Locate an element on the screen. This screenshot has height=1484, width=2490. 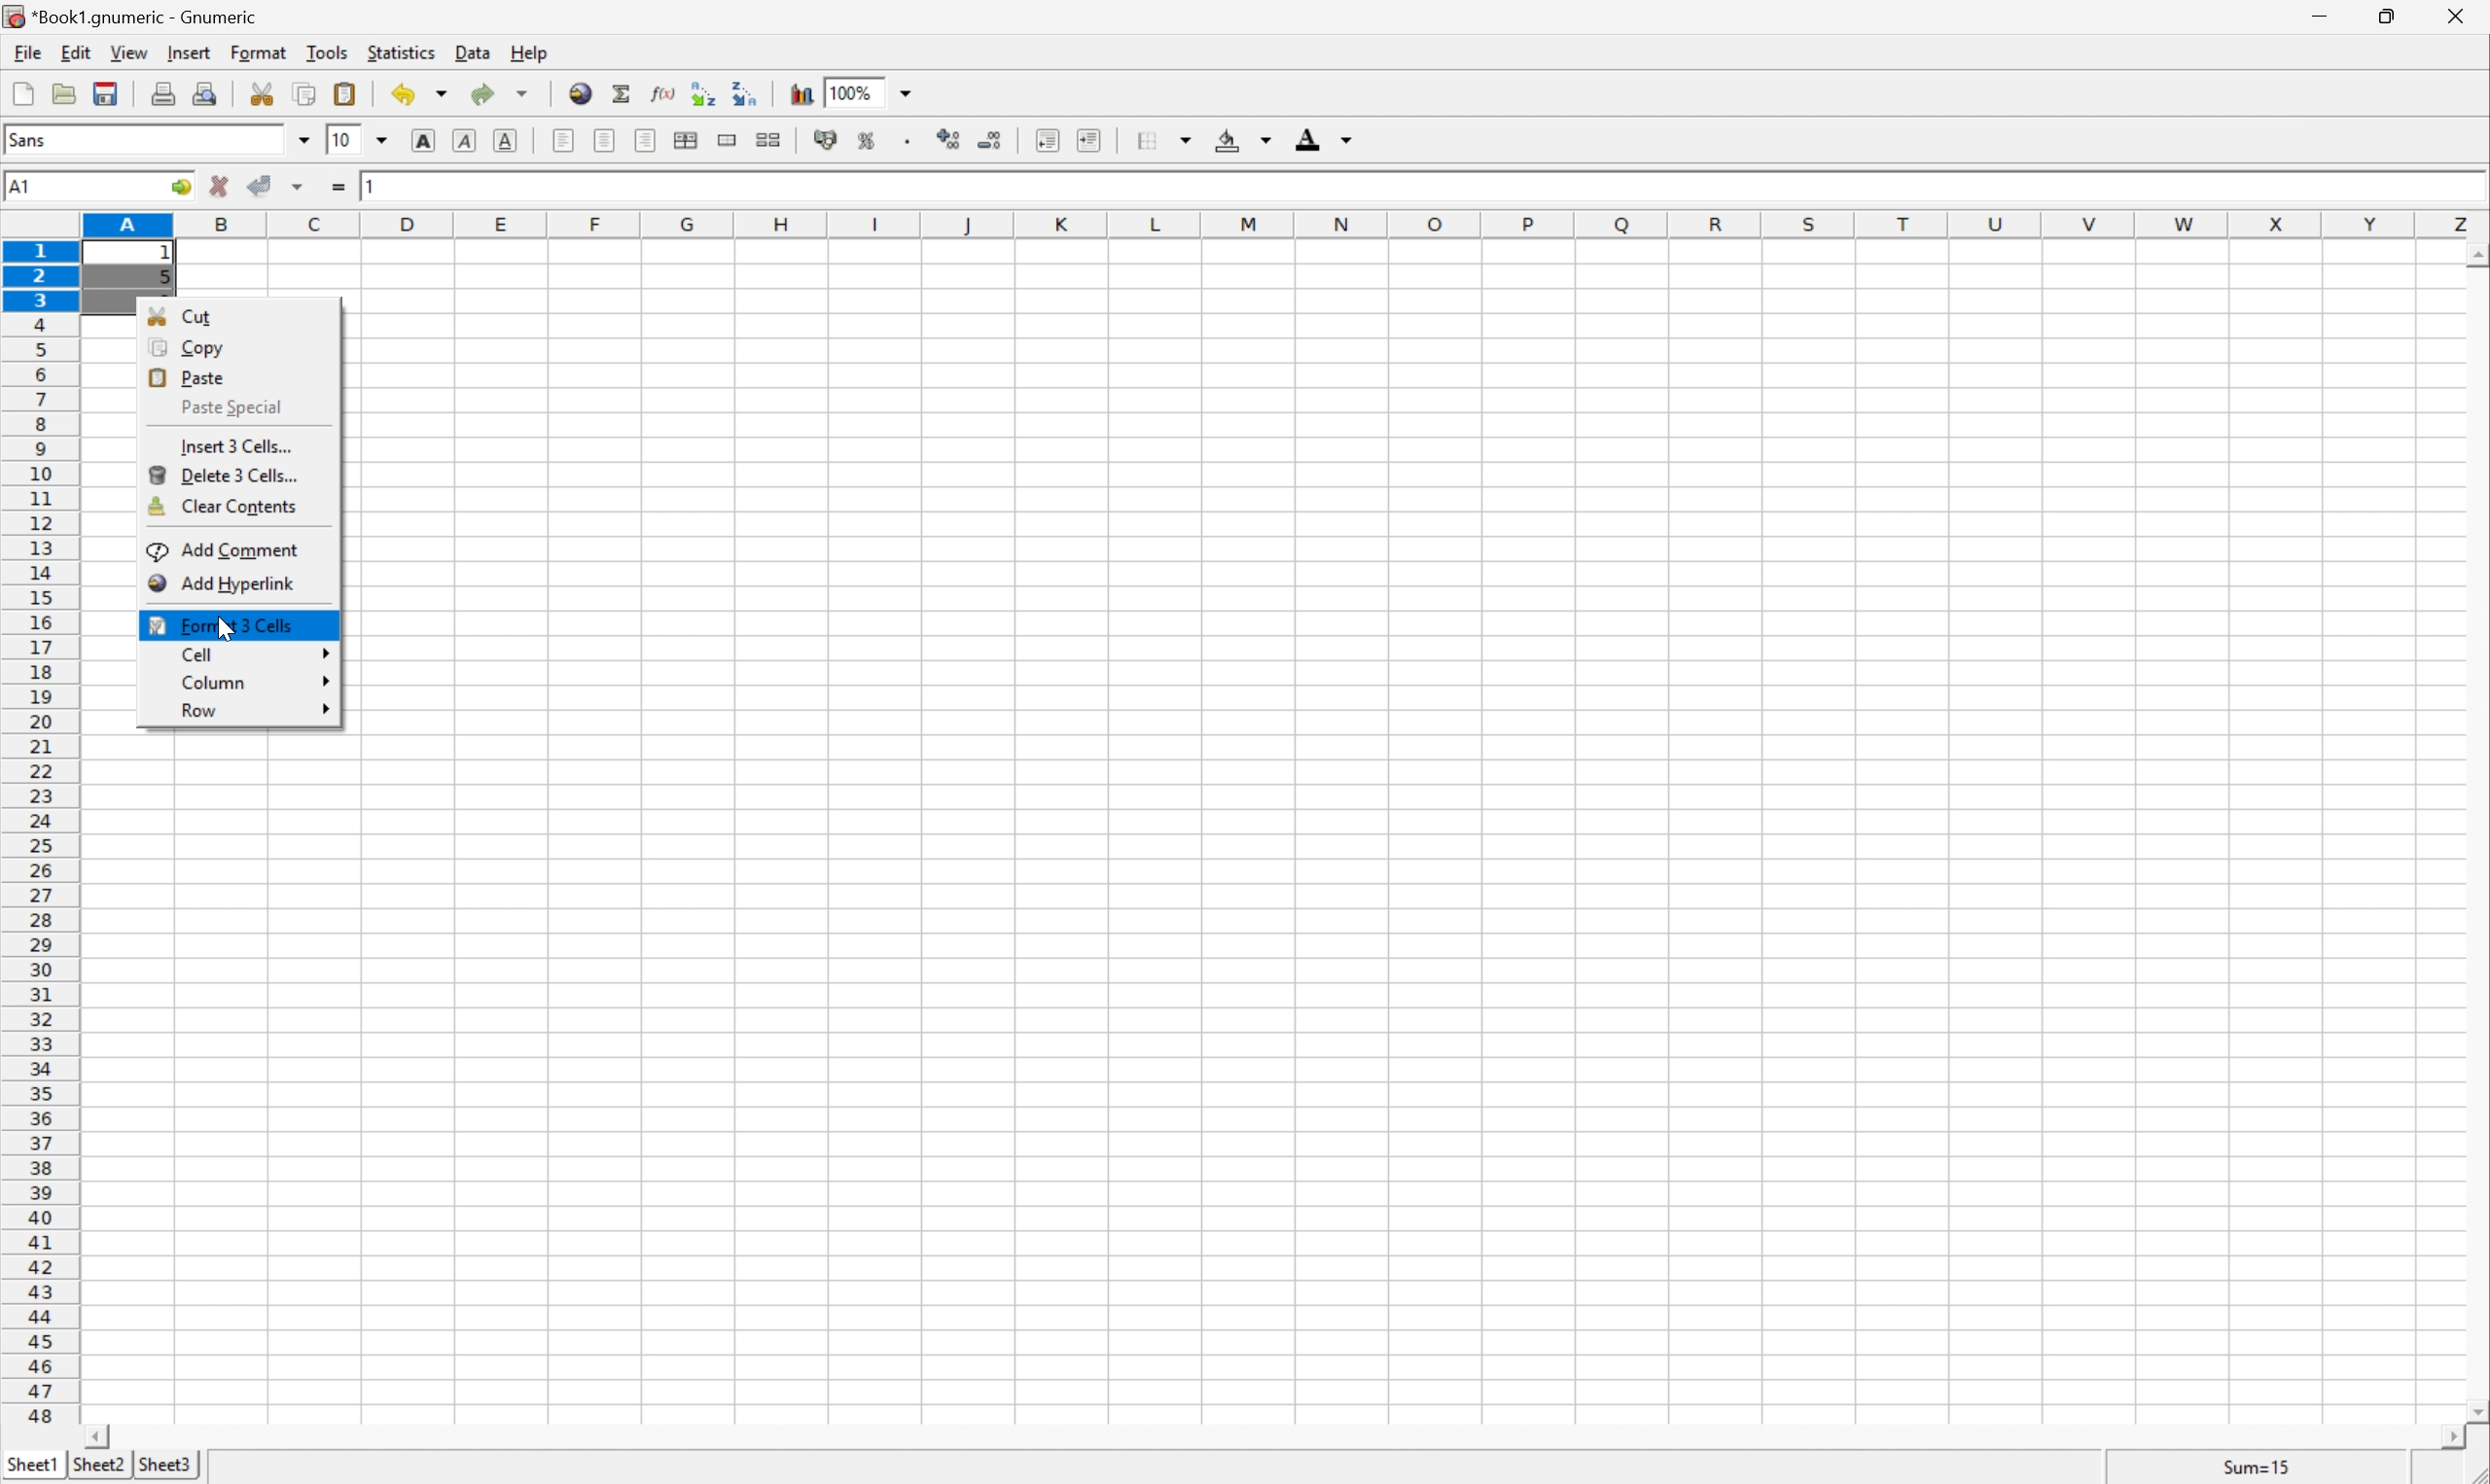
1 is located at coordinates (374, 183).